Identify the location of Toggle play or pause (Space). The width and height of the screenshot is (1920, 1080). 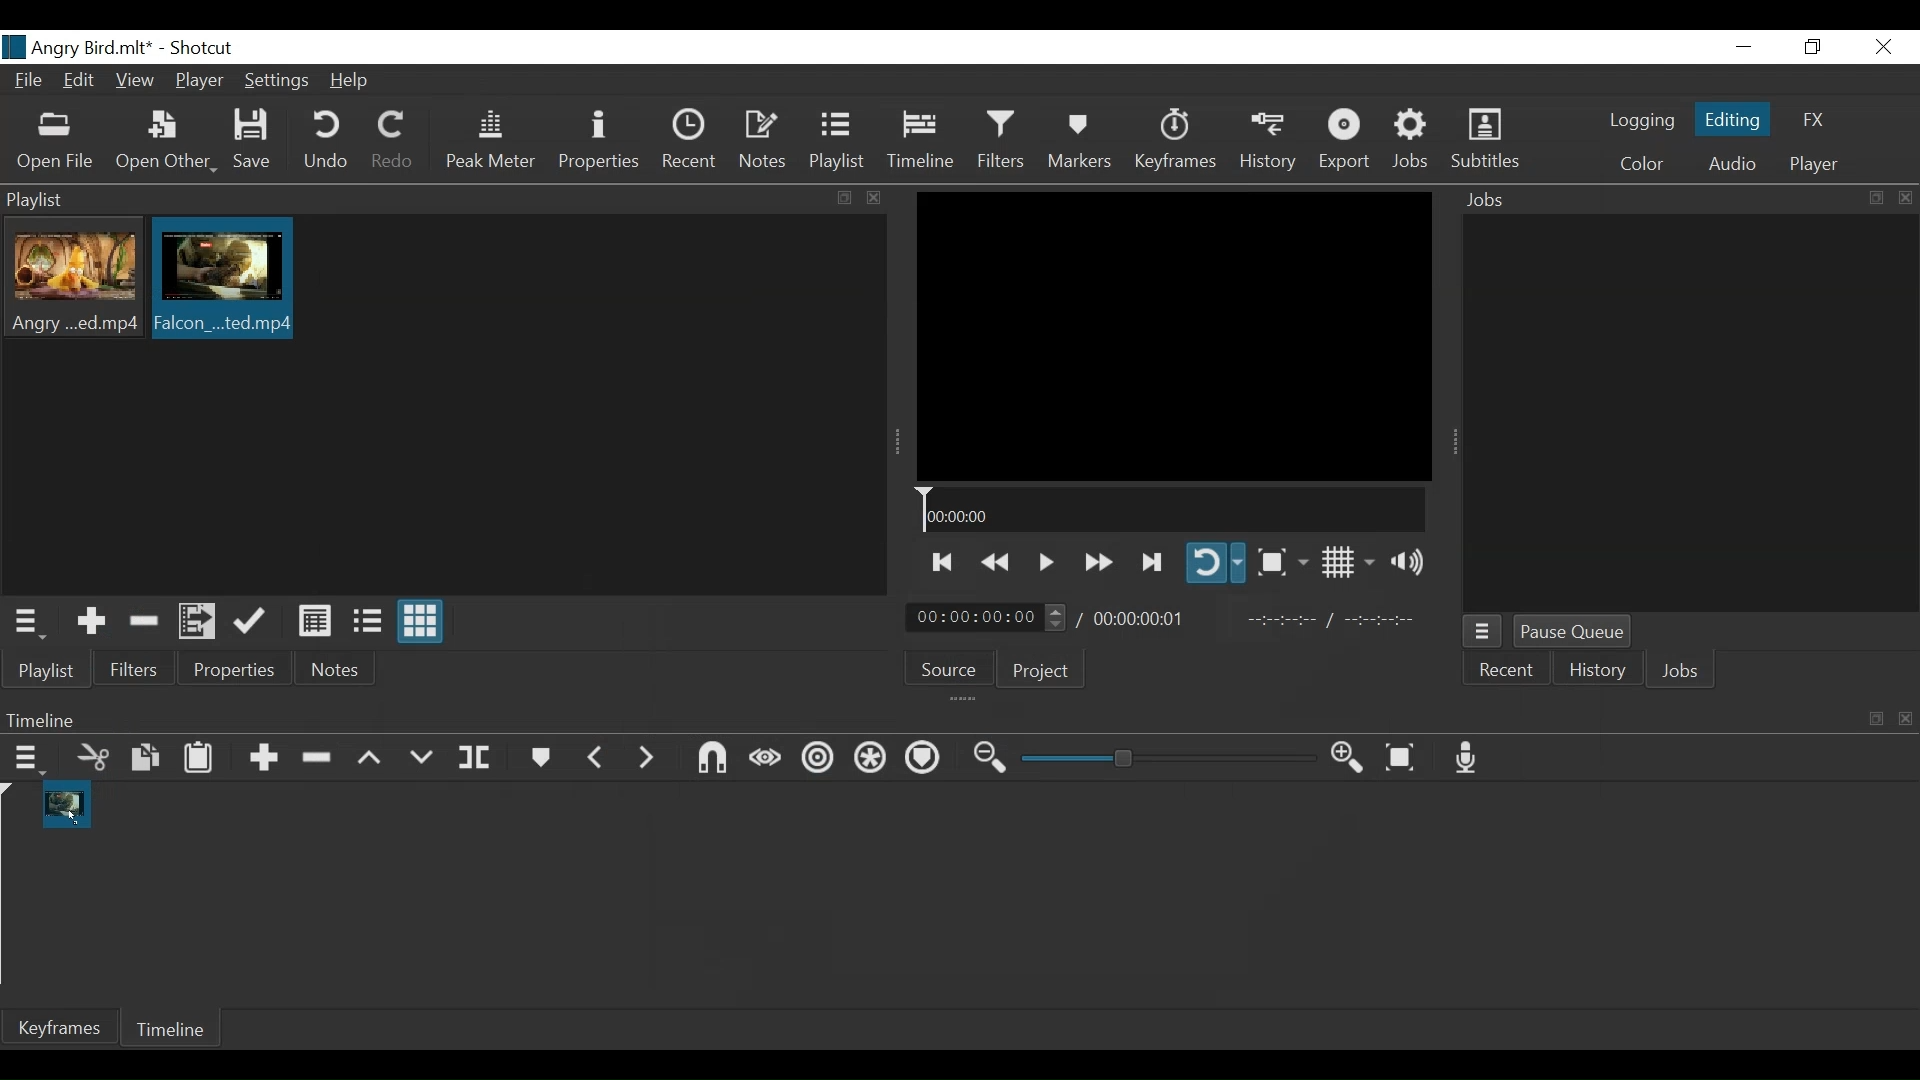
(1043, 564).